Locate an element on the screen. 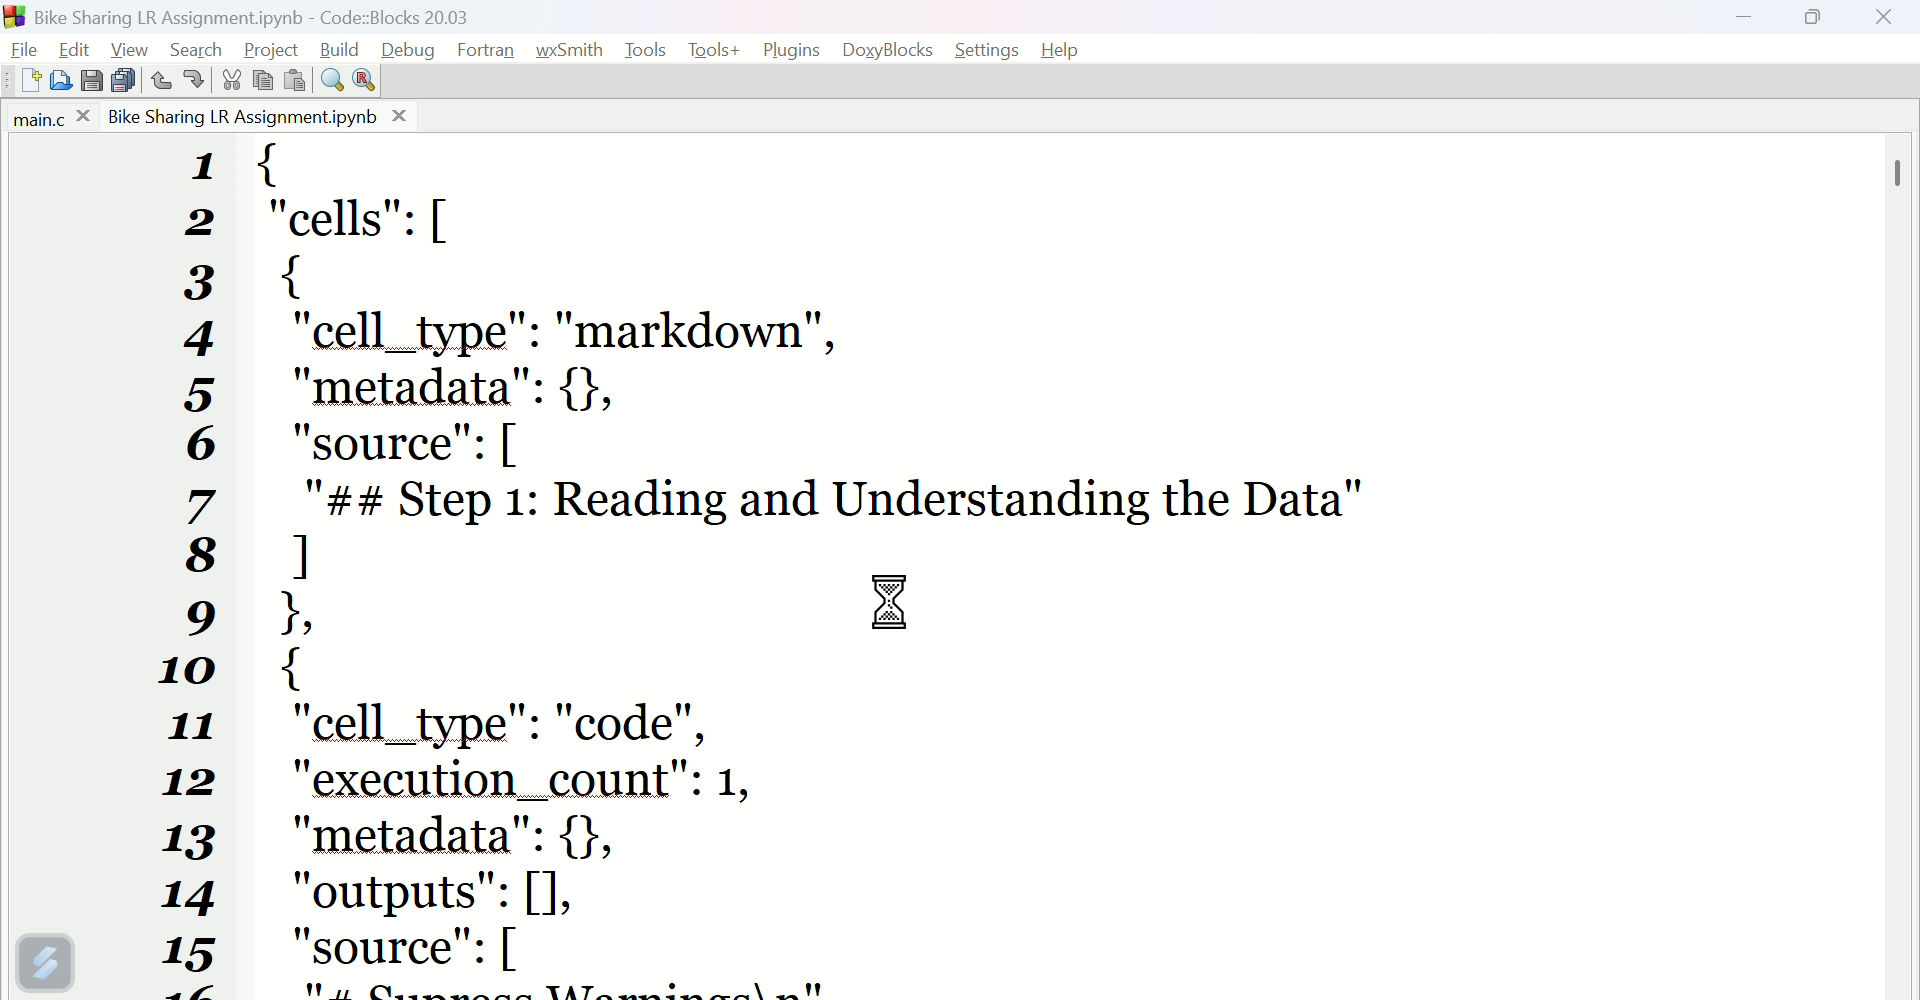 This screenshot has width=1920, height=1000. maximise is located at coordinates (1821, 22).